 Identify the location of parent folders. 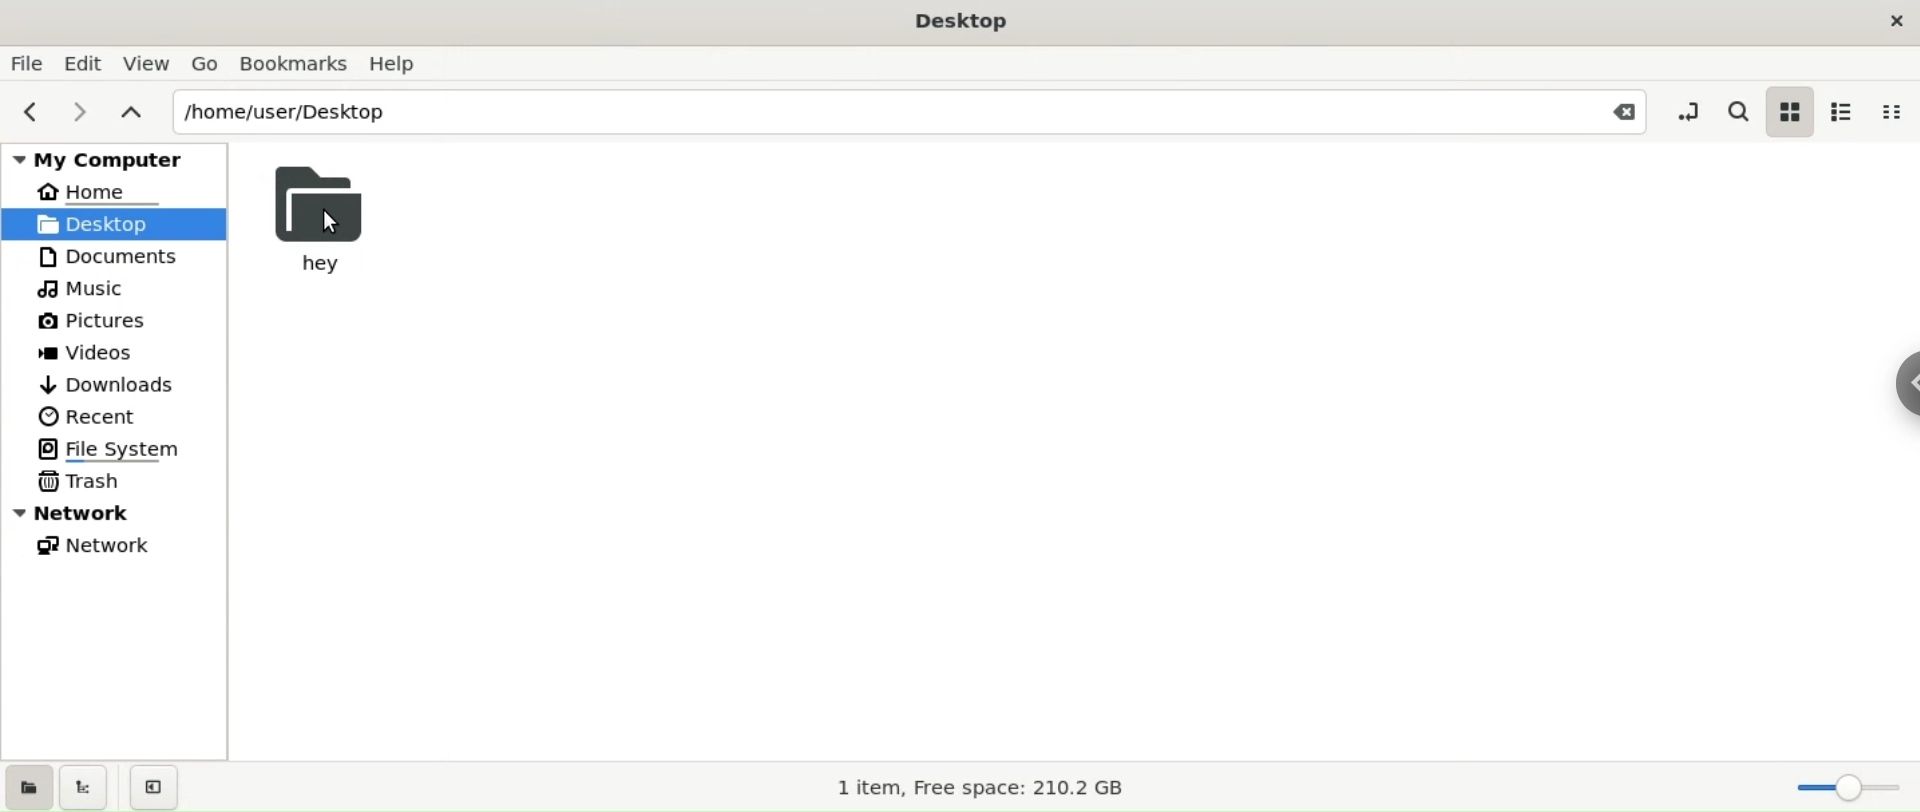
(130, 110).